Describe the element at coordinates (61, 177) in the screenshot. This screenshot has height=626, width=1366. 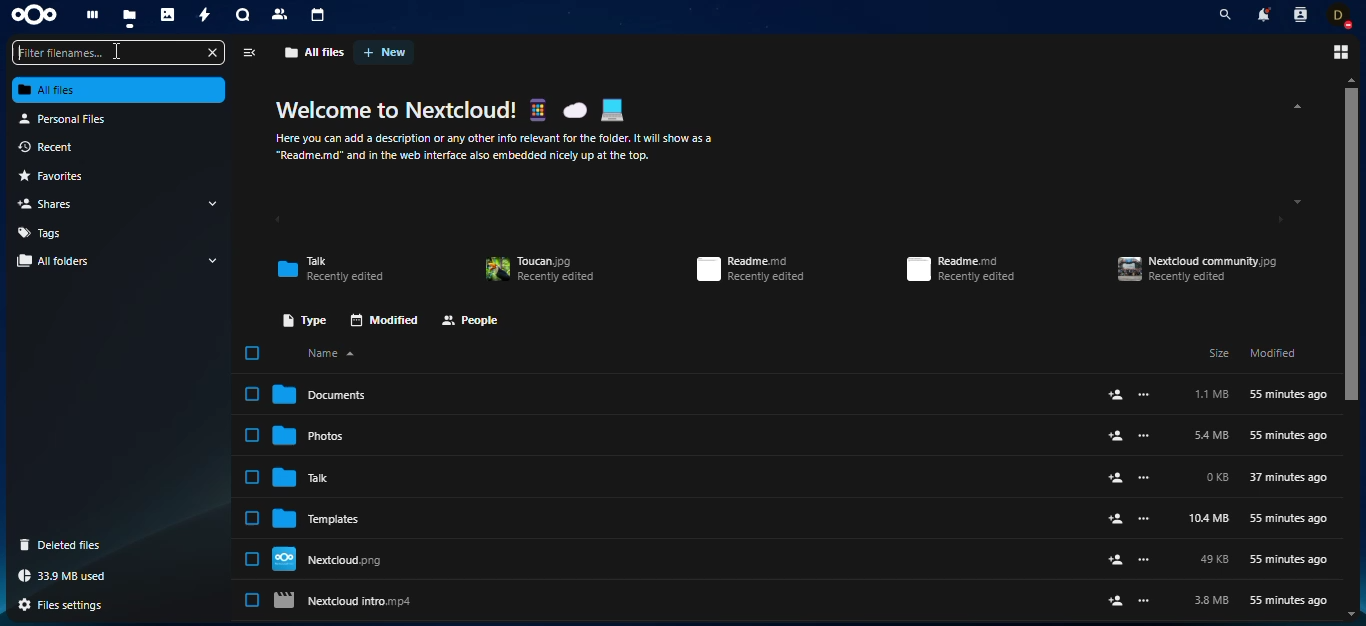
I see `favorites` at that location.